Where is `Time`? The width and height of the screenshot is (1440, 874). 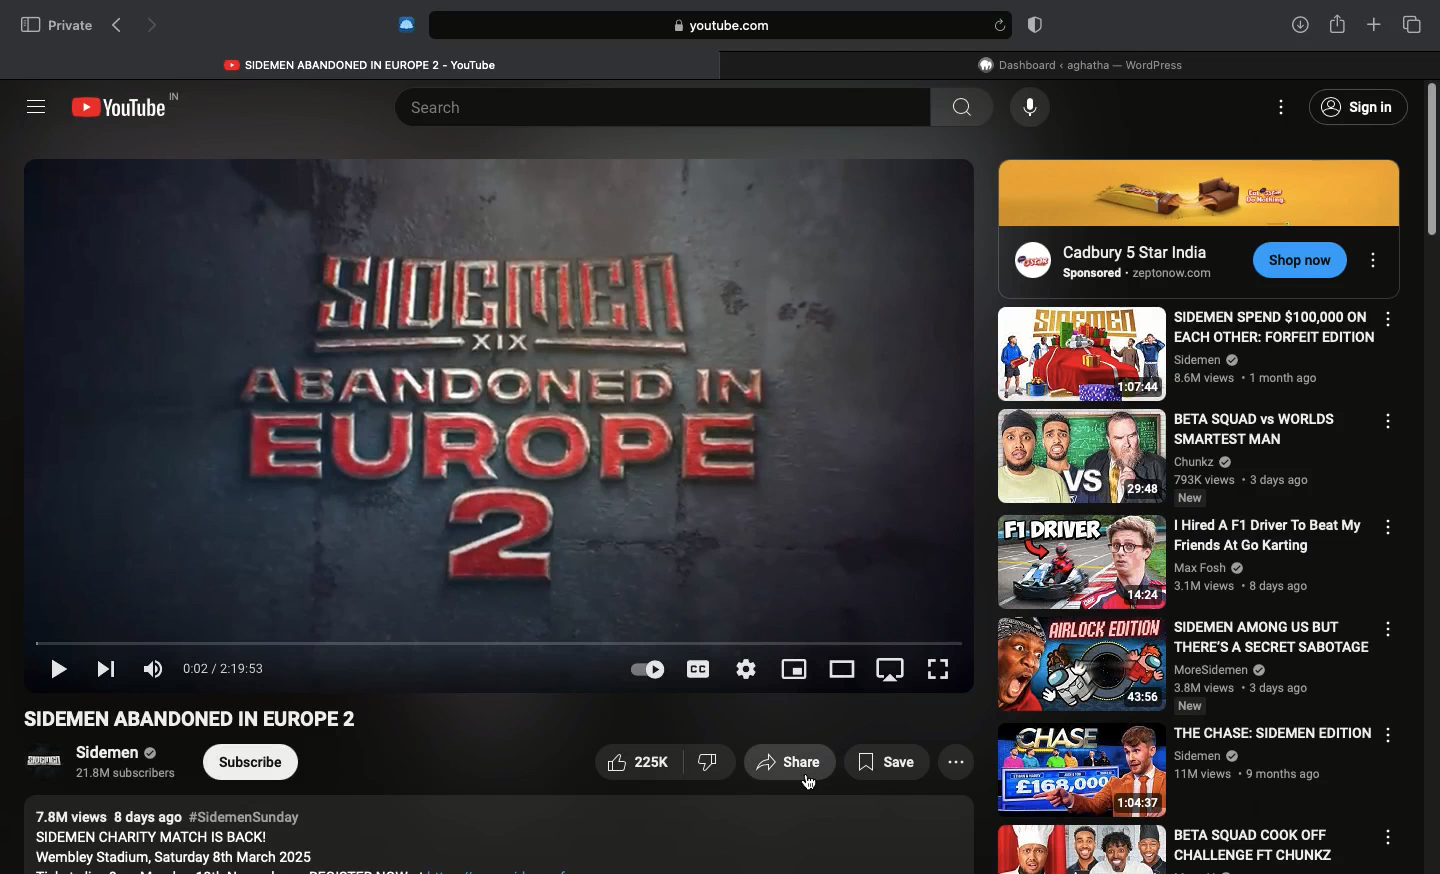 Time is located at coordinates (224, 669).